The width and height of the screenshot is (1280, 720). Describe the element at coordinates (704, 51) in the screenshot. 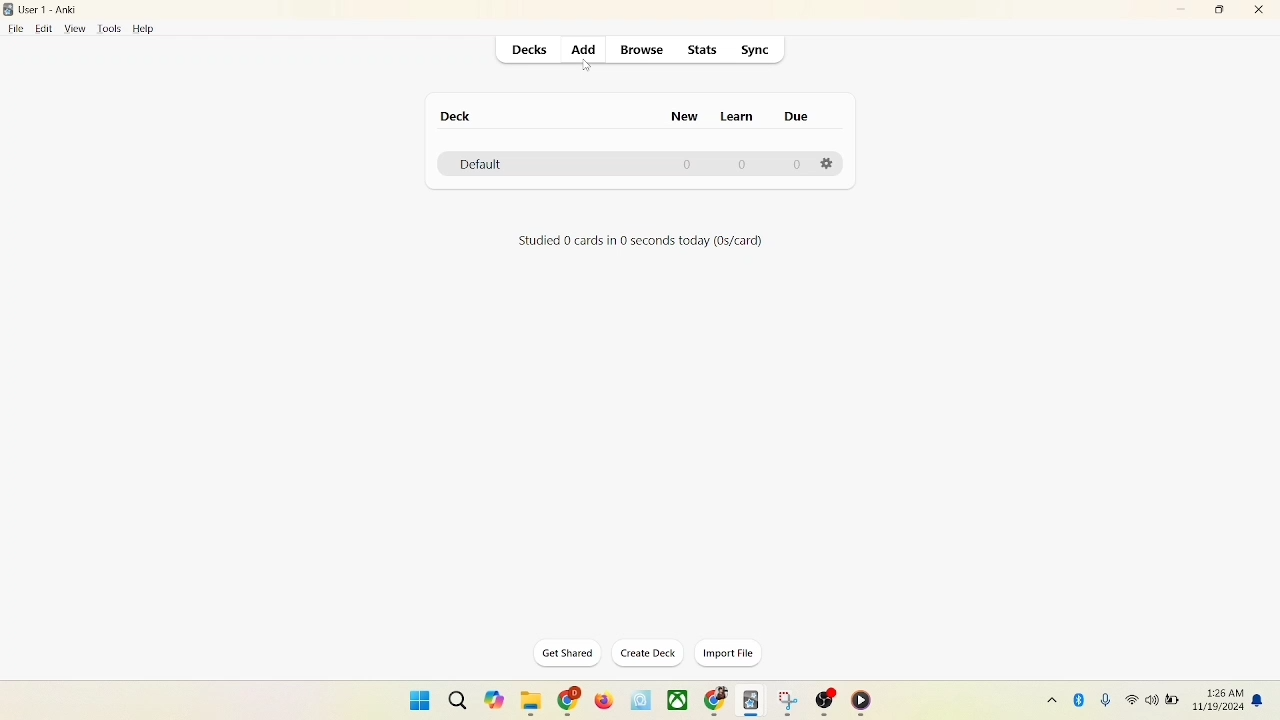

I see `stats` at that location.